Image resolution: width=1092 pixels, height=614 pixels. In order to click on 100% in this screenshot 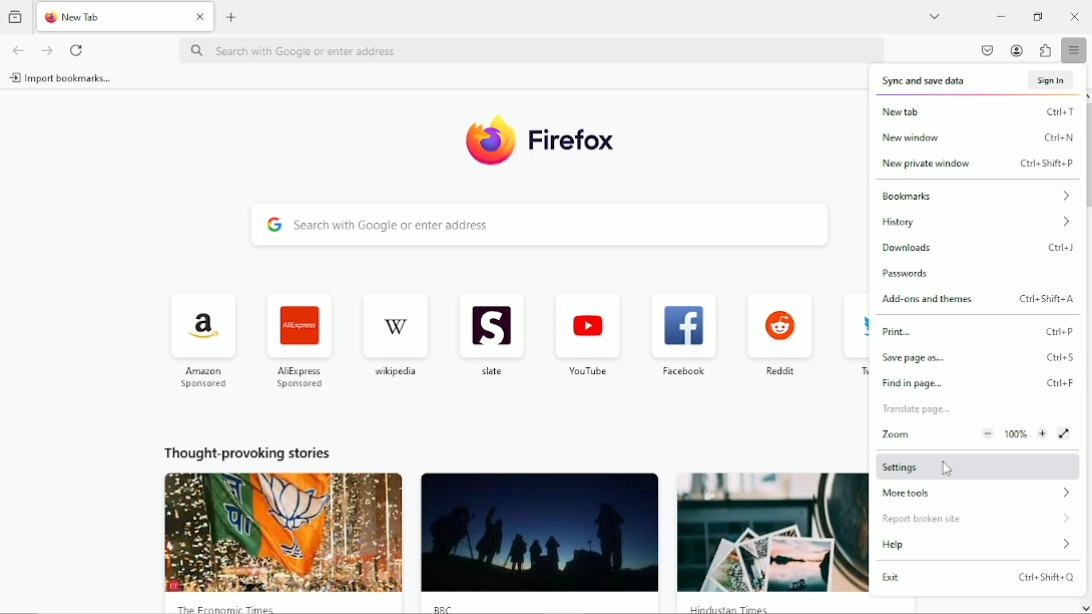, I will do `click(1016, 435)`.